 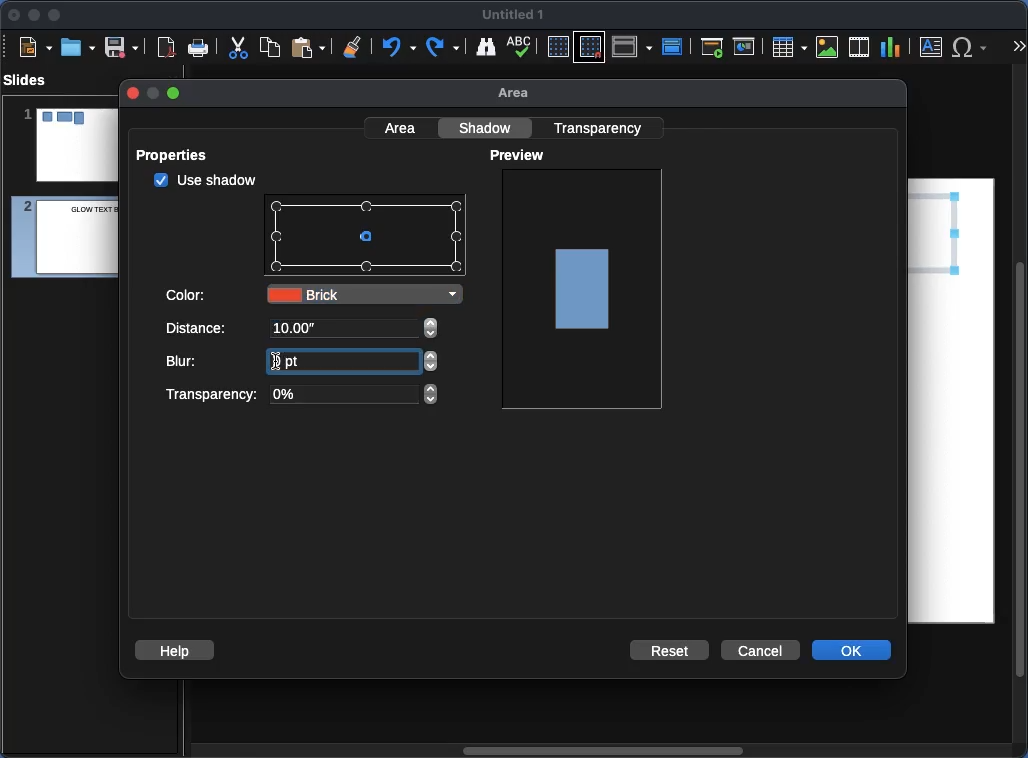 What do you see at coordinates (671, 649) in the screenshot?
I see `Reset` at bounding box center [671, 649].